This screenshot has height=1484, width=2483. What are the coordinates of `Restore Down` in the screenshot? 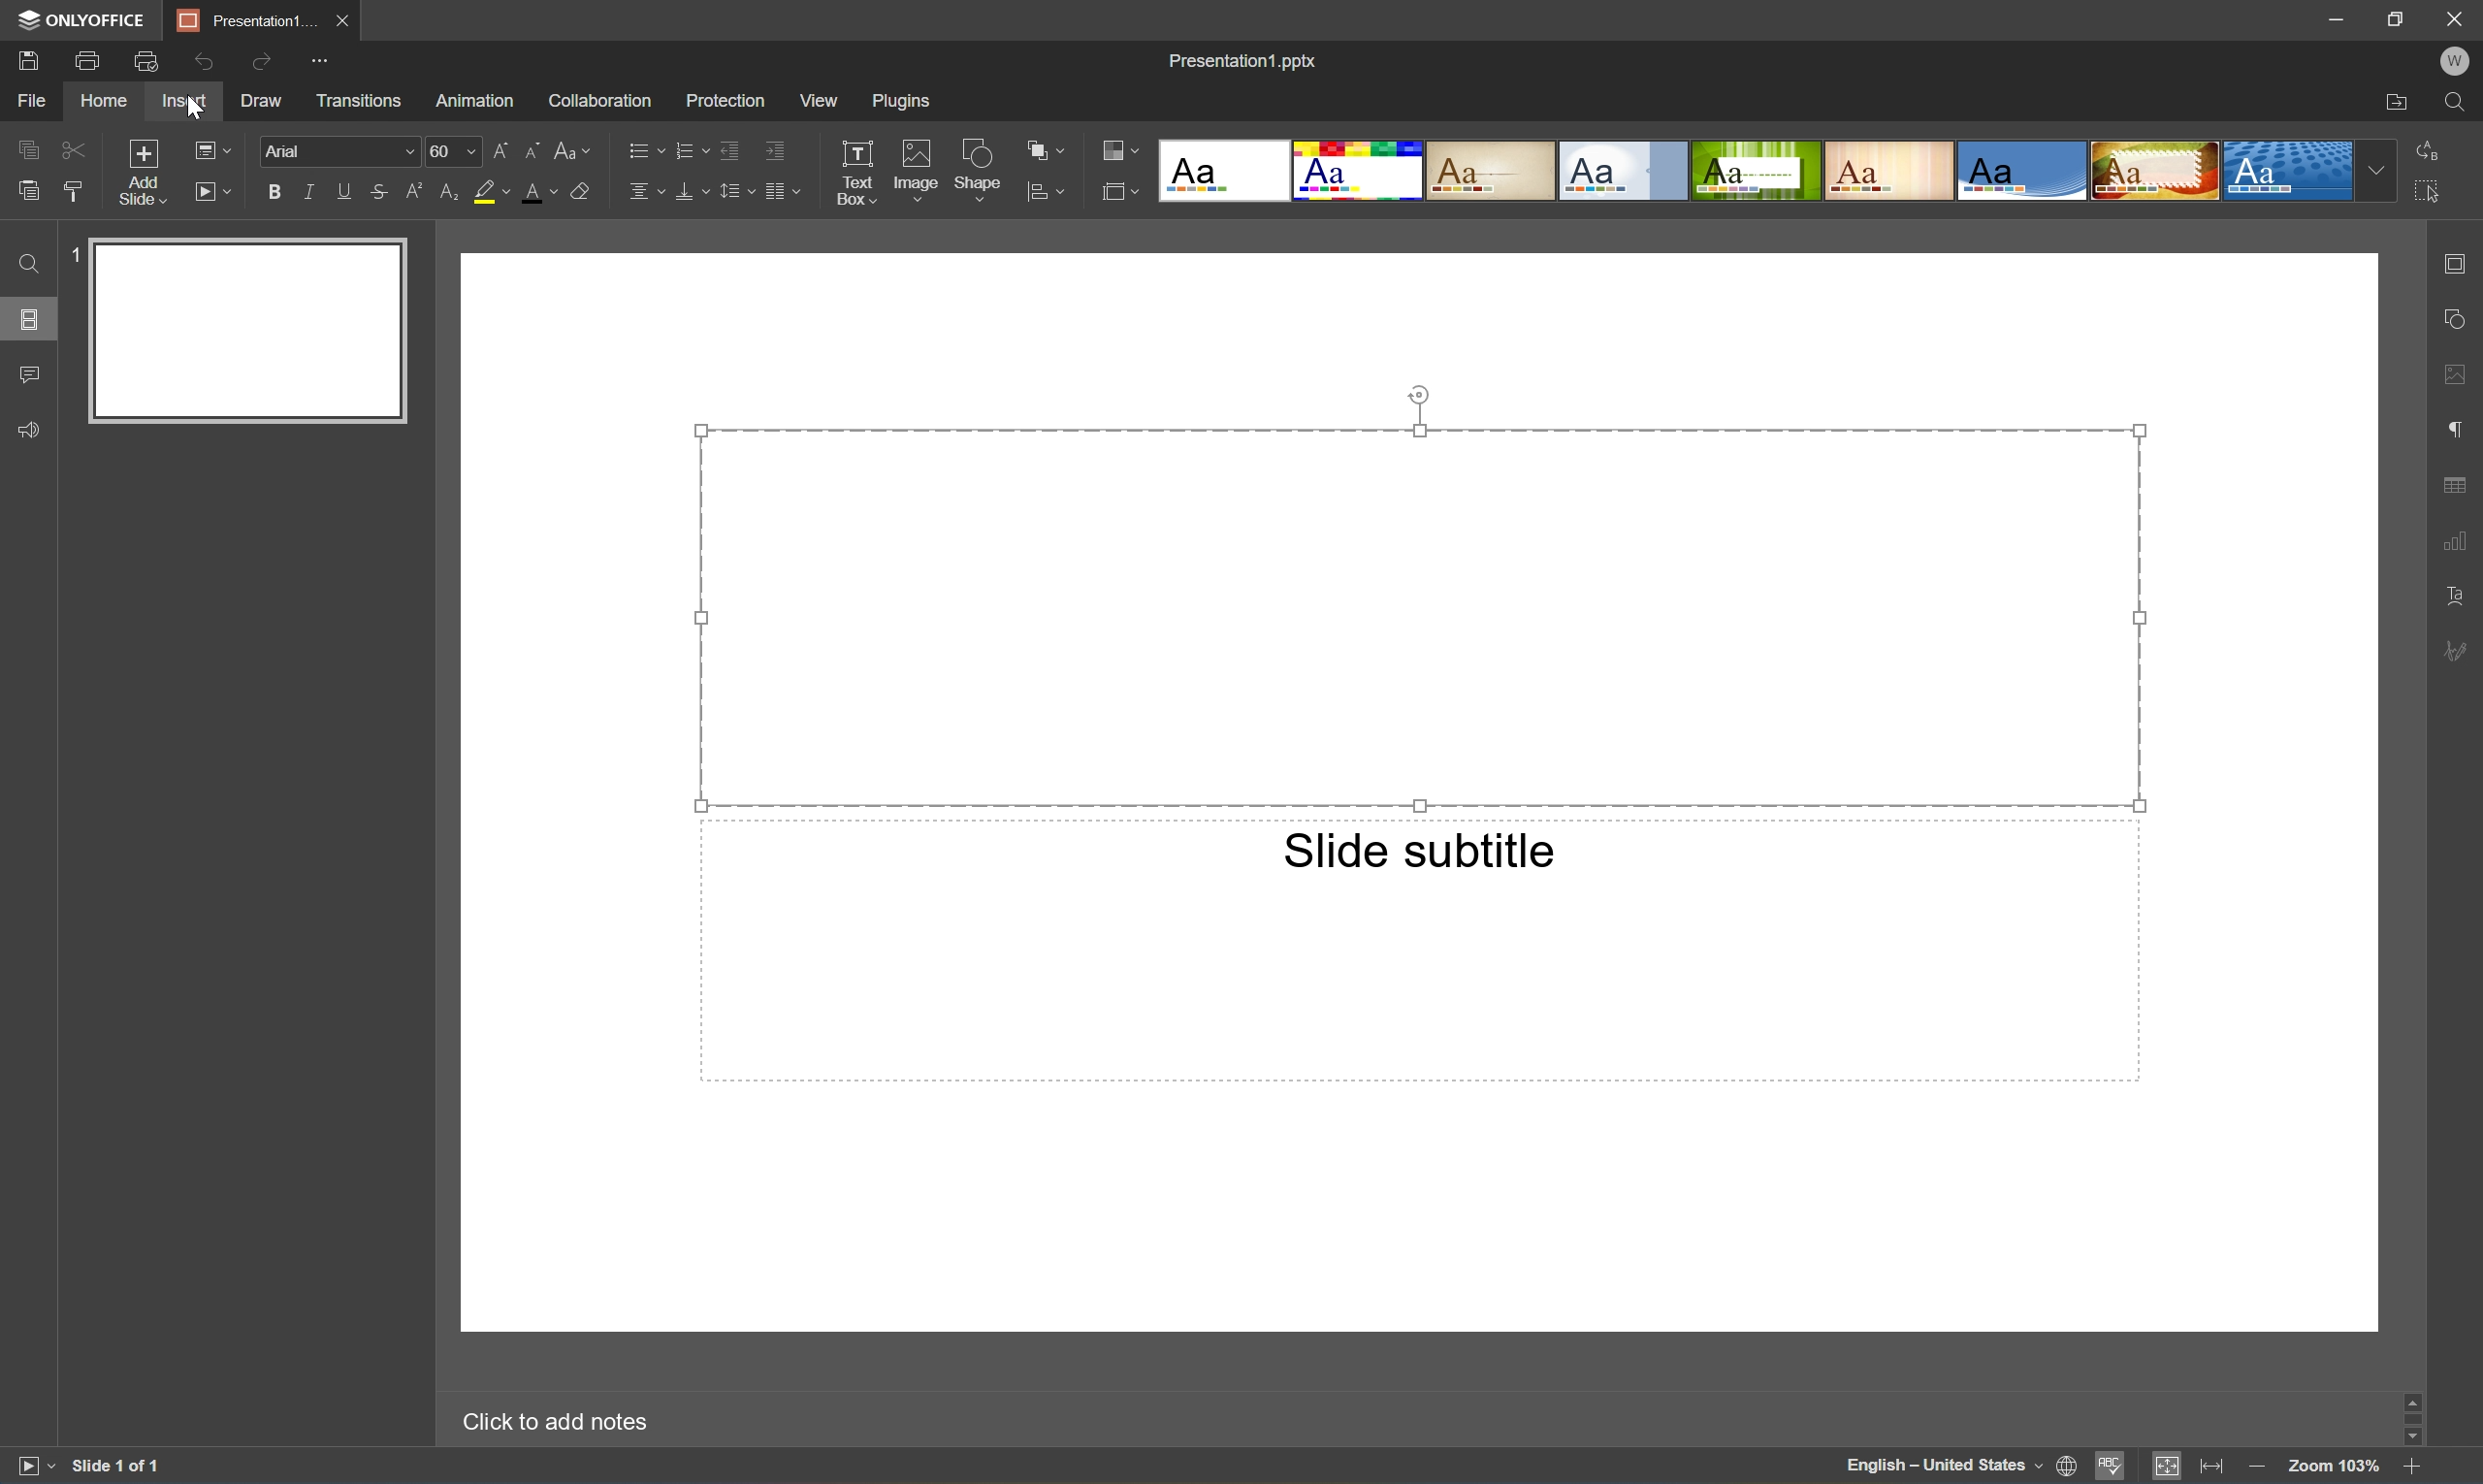 It's located at (2396, 17).